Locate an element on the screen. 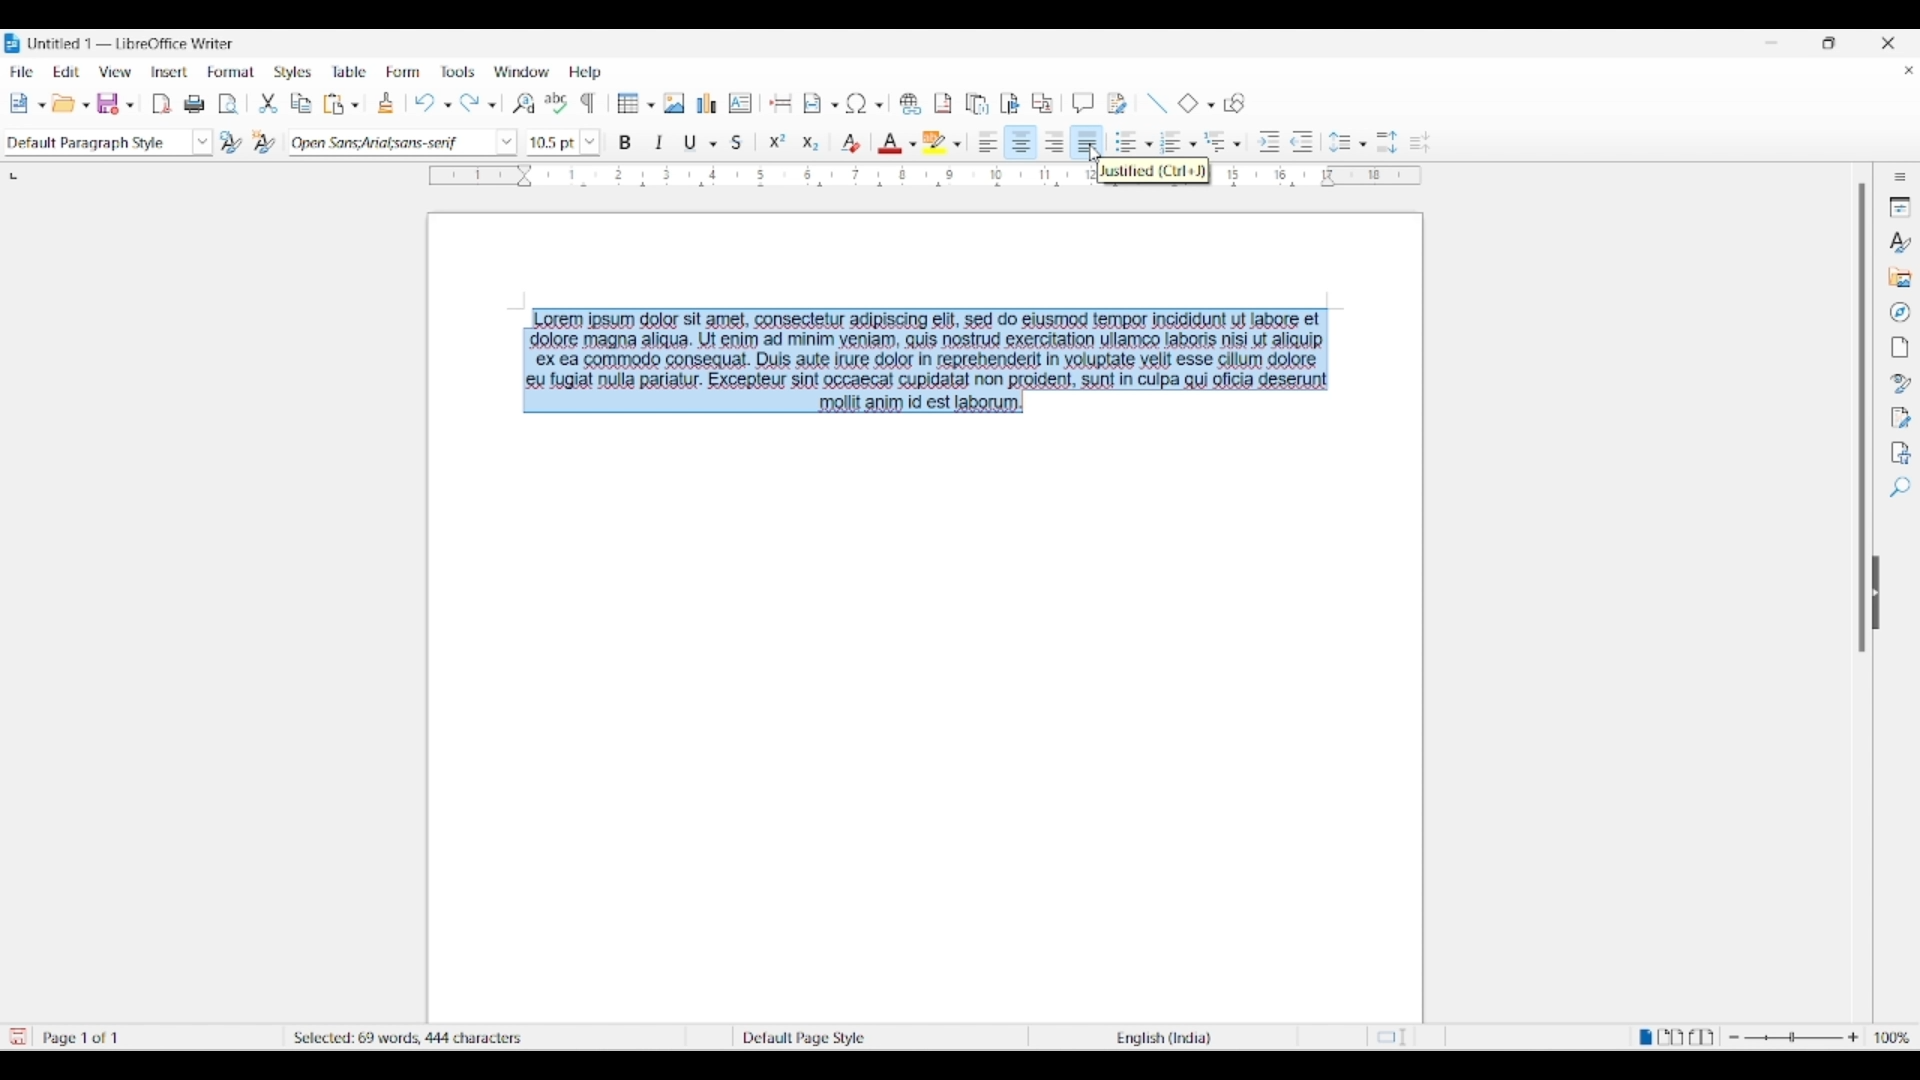  Table is located at coordinates (350, 71).